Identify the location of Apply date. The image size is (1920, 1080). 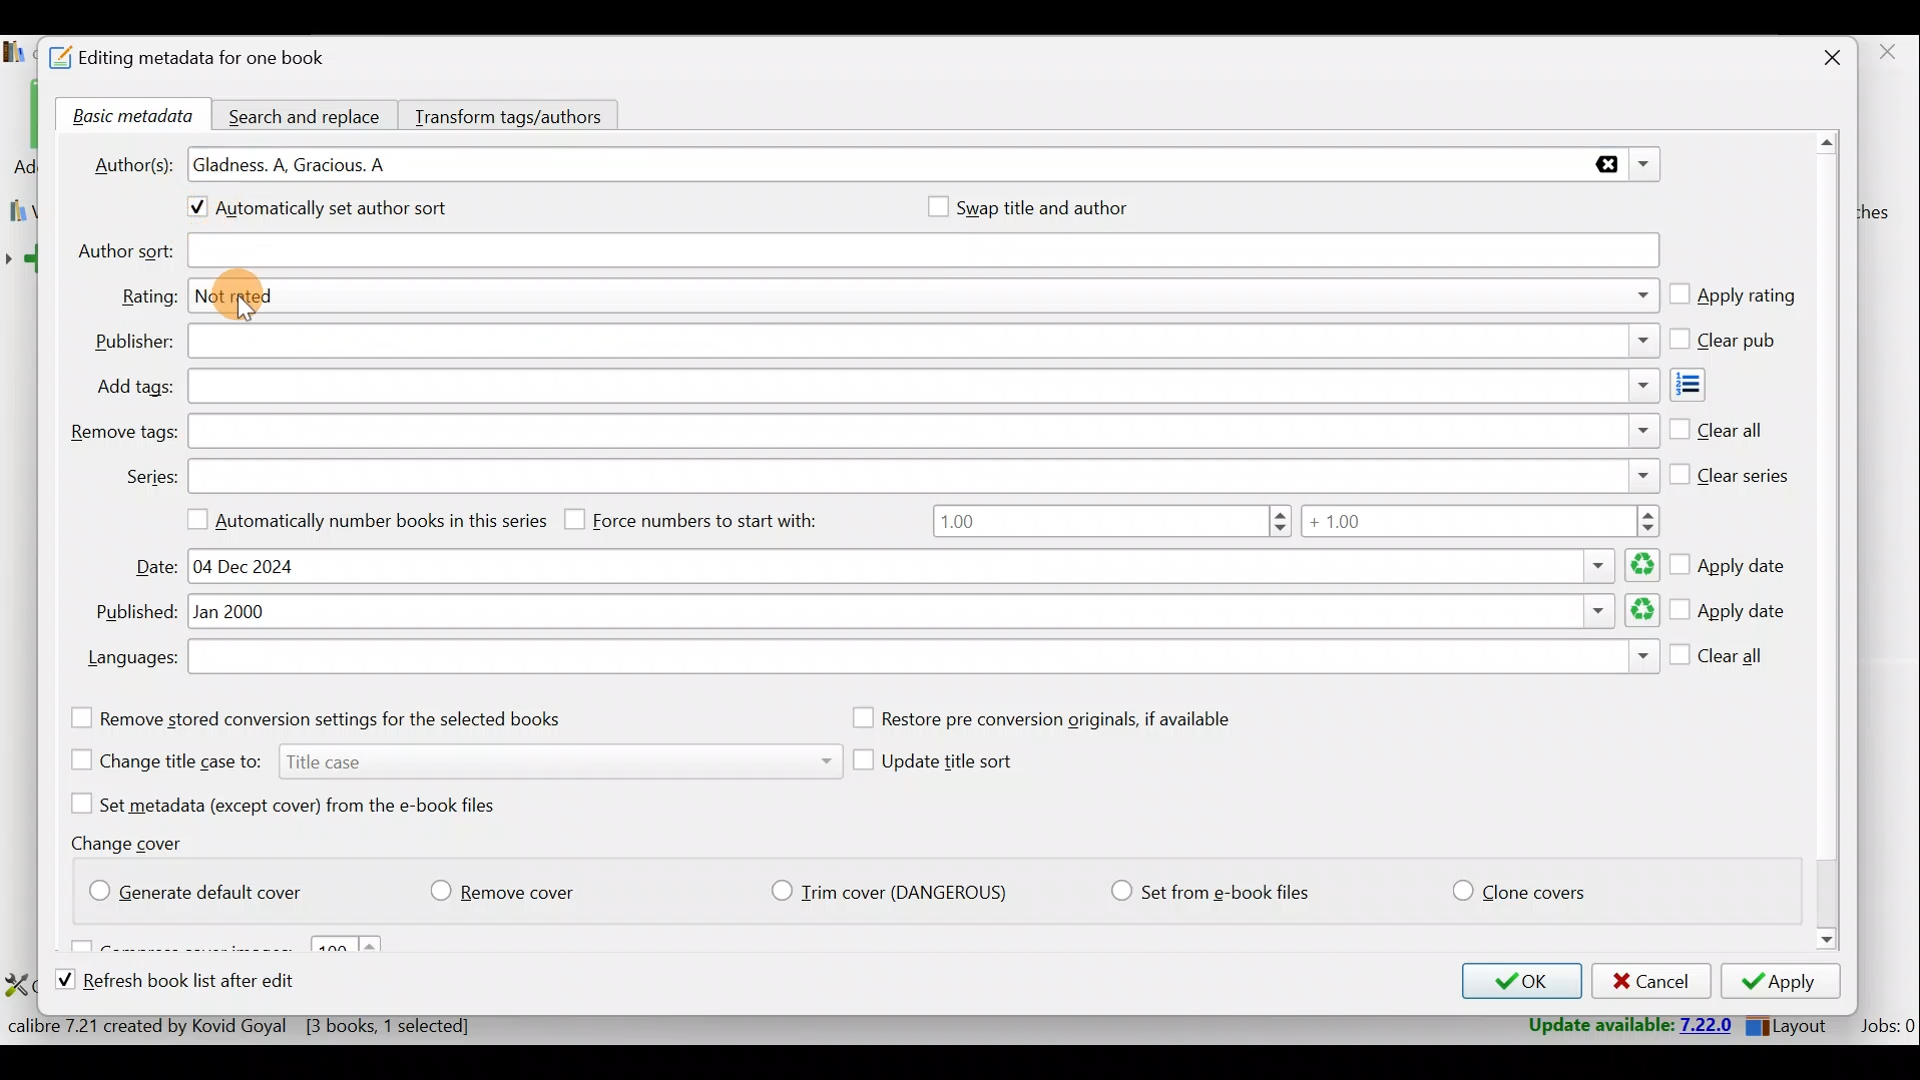
(1732, 559).